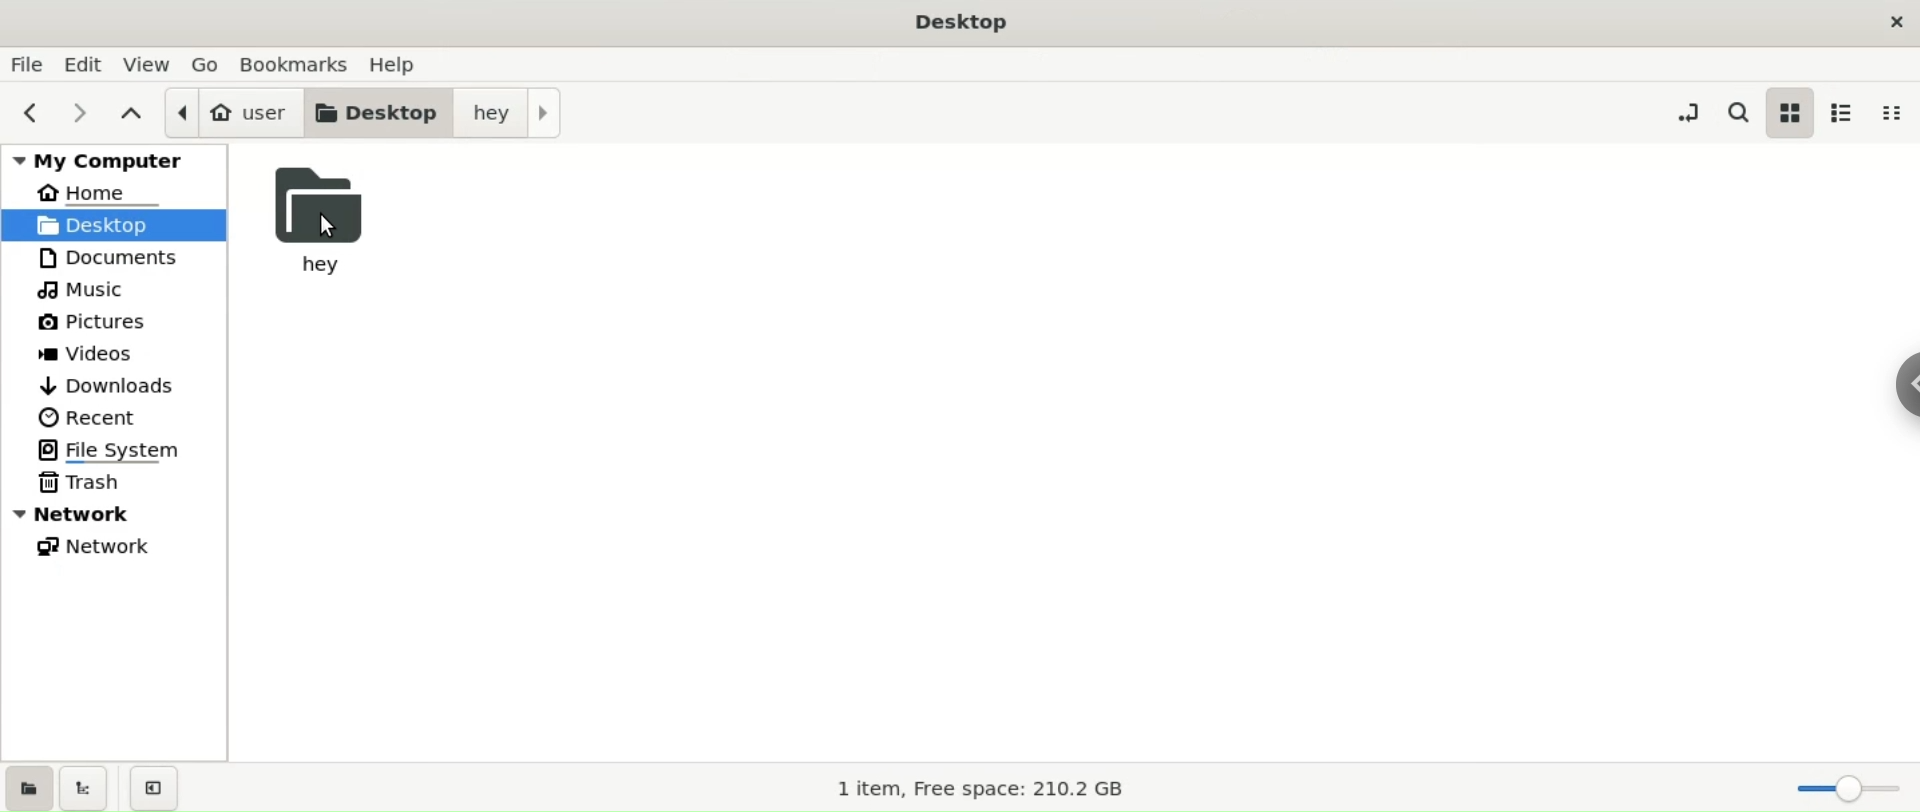  What do you see at coordinates (114, 448) in the screenshot?
I see `file system` at bounding box center [114, 448].